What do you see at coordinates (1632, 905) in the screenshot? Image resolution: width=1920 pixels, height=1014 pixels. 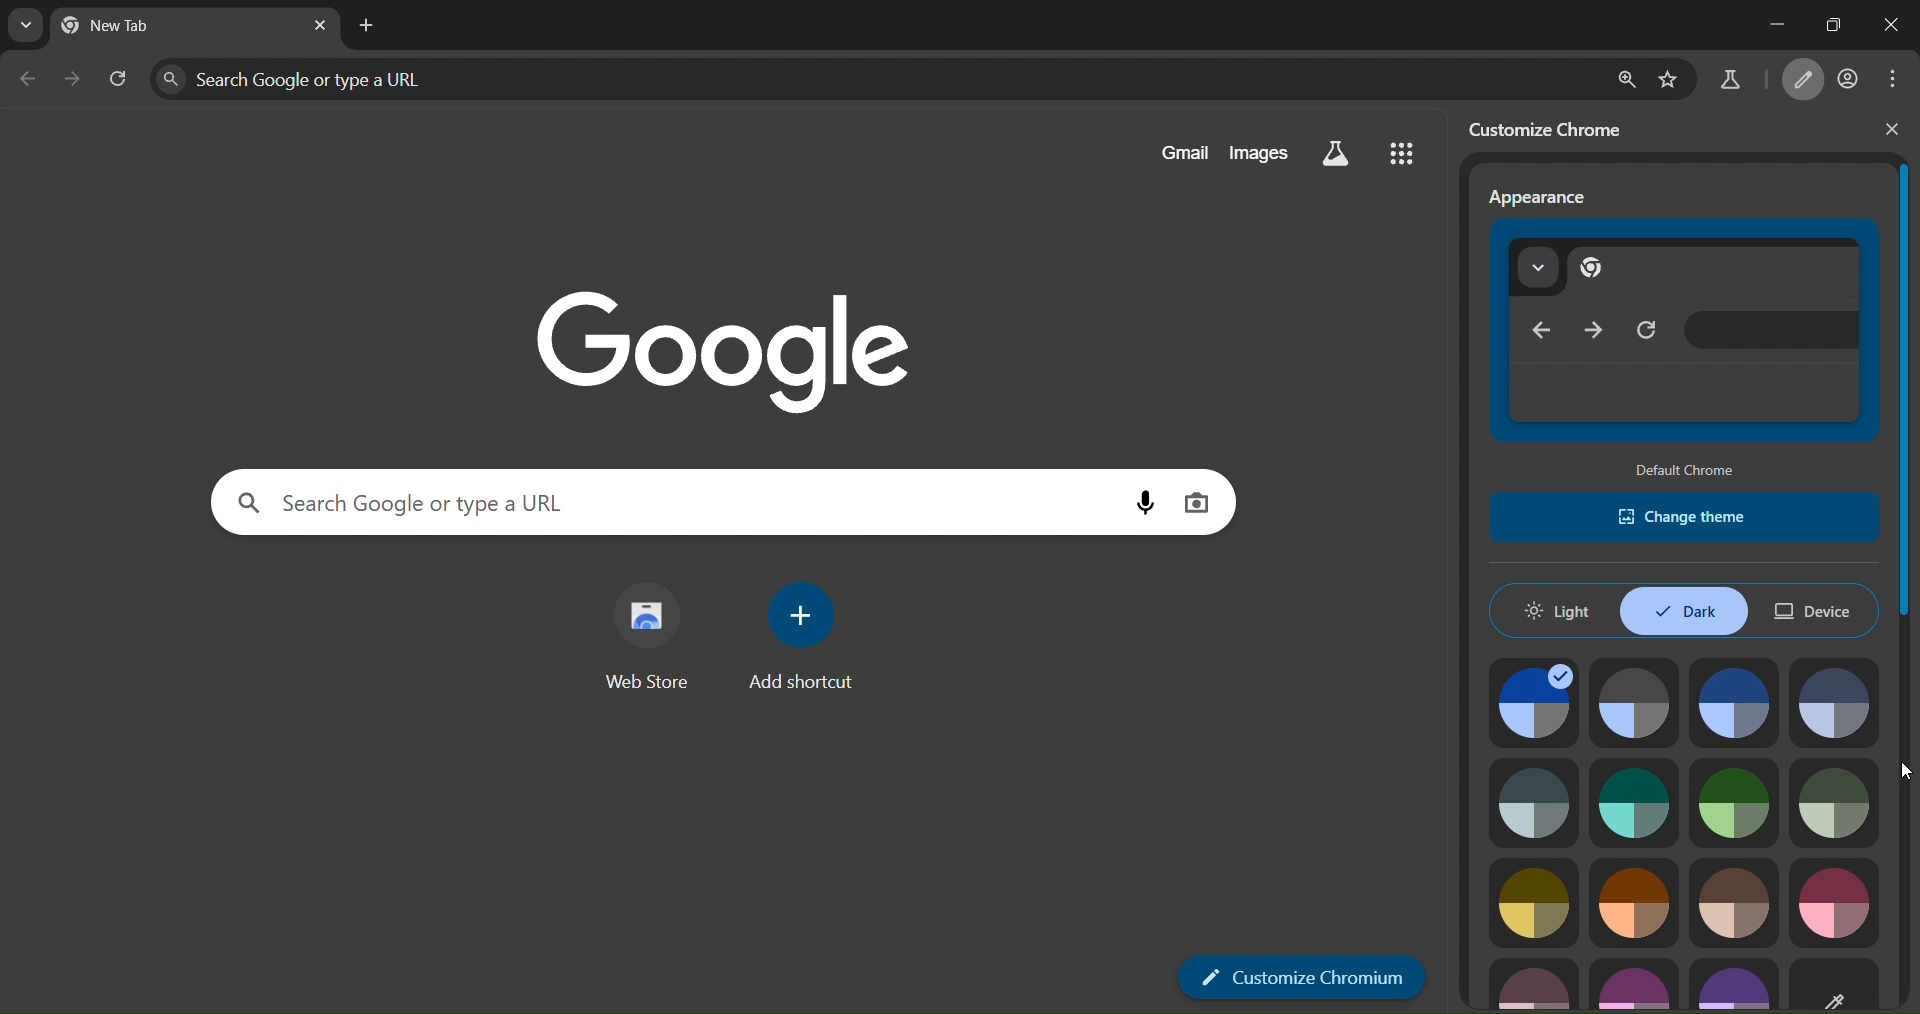 I see `theme` at bounding box center [1632, 905].